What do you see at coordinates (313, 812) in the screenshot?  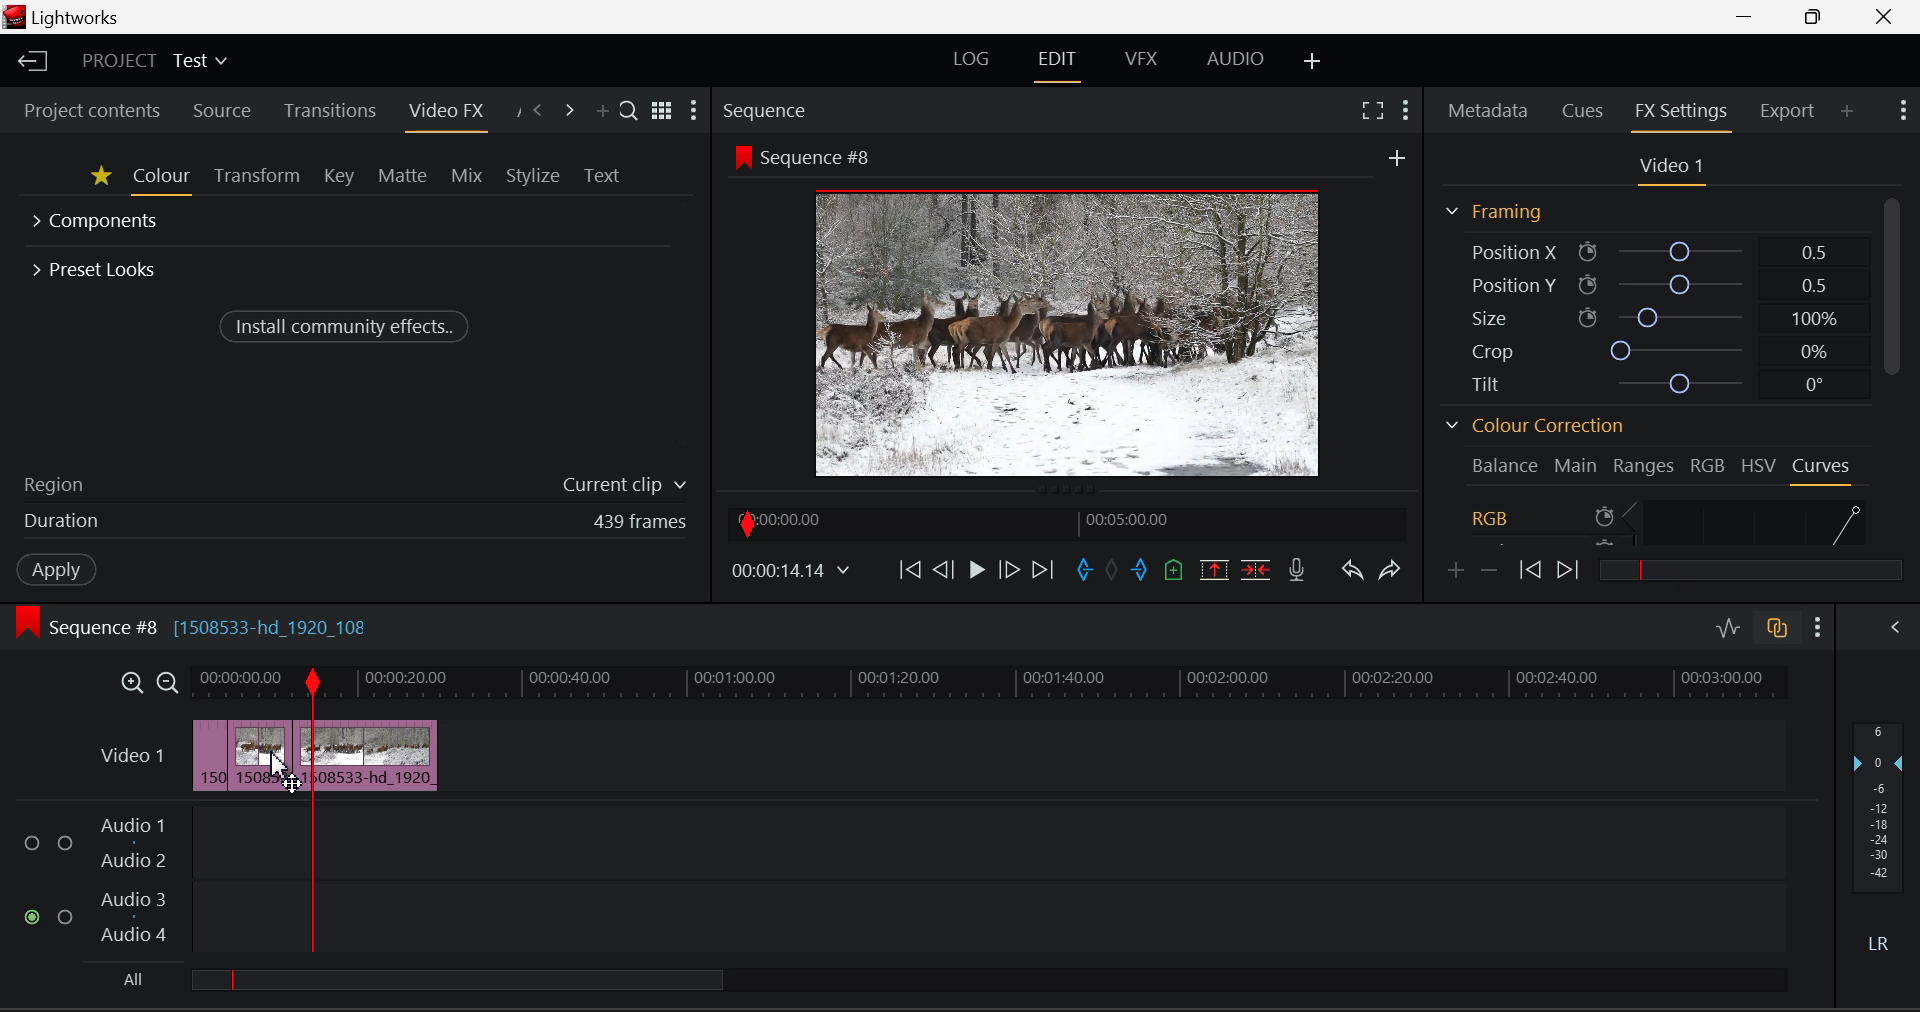 I see `Second Clip Cut Point` at bounding box center [313, 812].